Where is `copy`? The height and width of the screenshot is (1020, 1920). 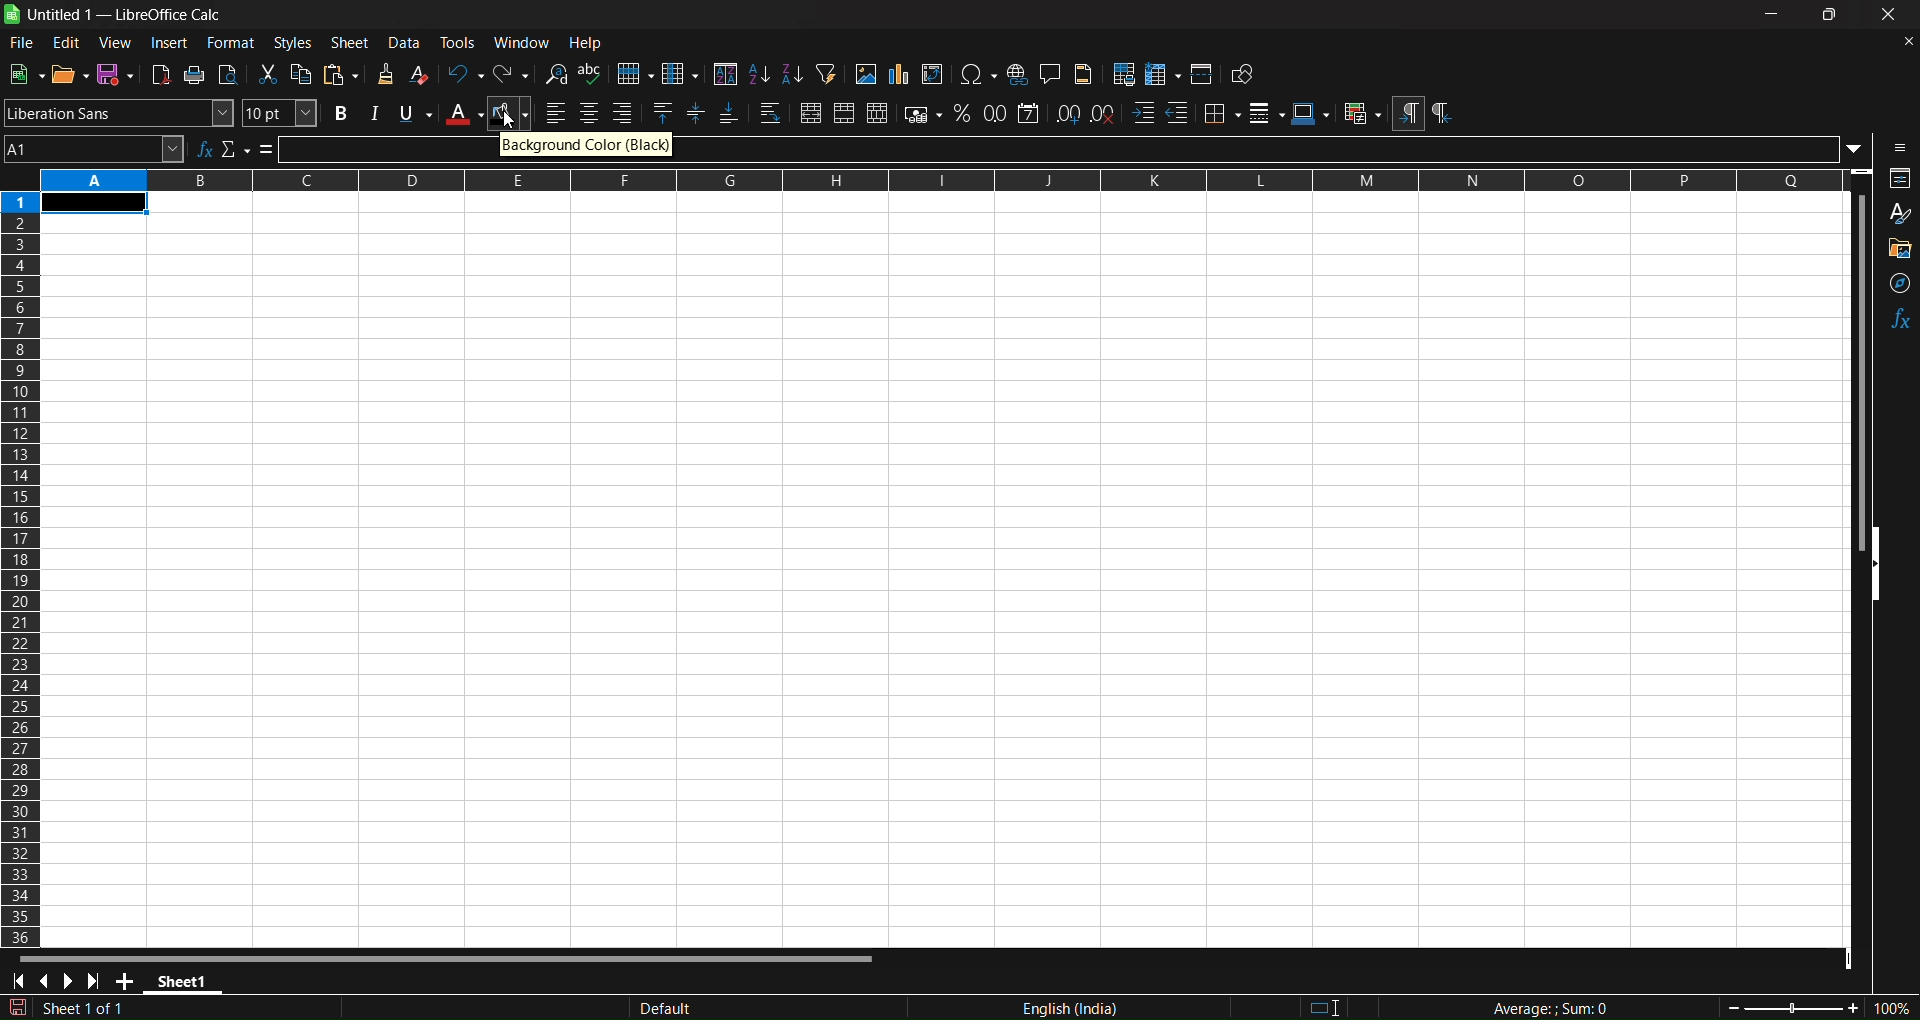
copy is located at coordinates (302, 73).